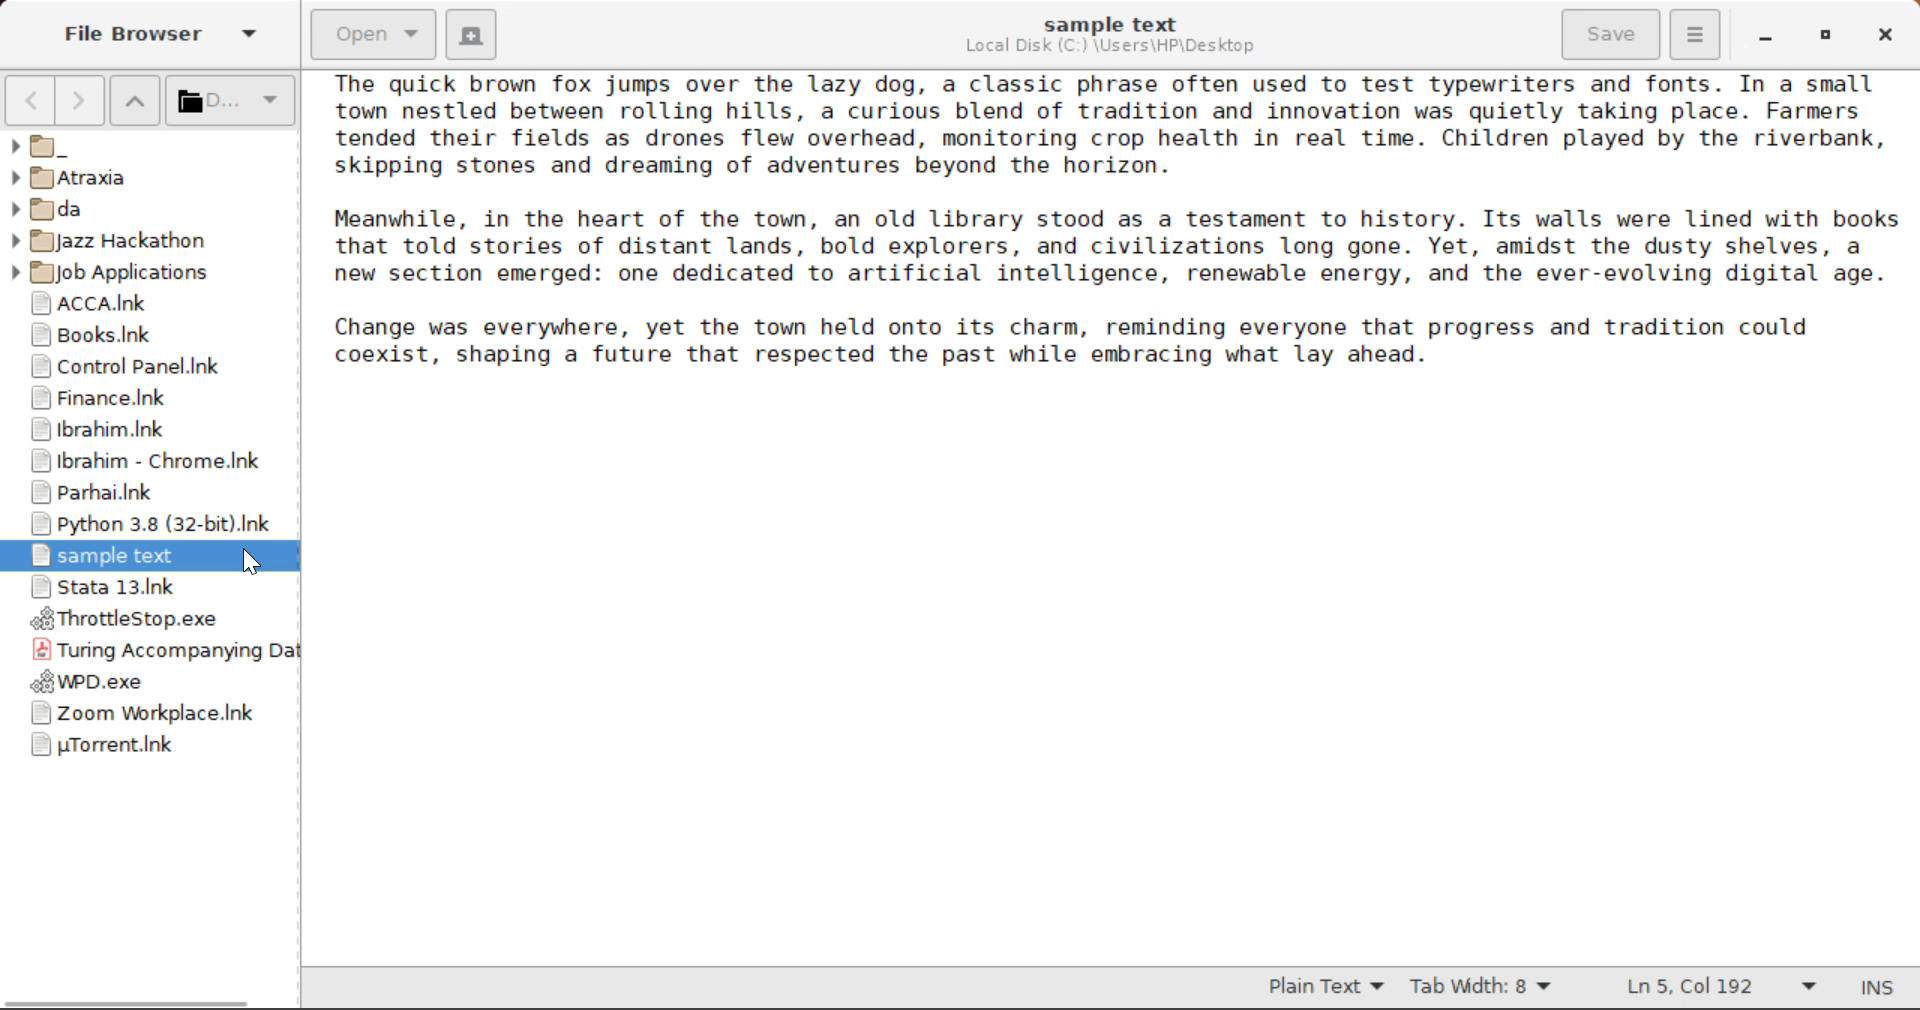  Describe the element at coordinates (1481, 988) in the screenshot. I see `Tab Width ` at that location.